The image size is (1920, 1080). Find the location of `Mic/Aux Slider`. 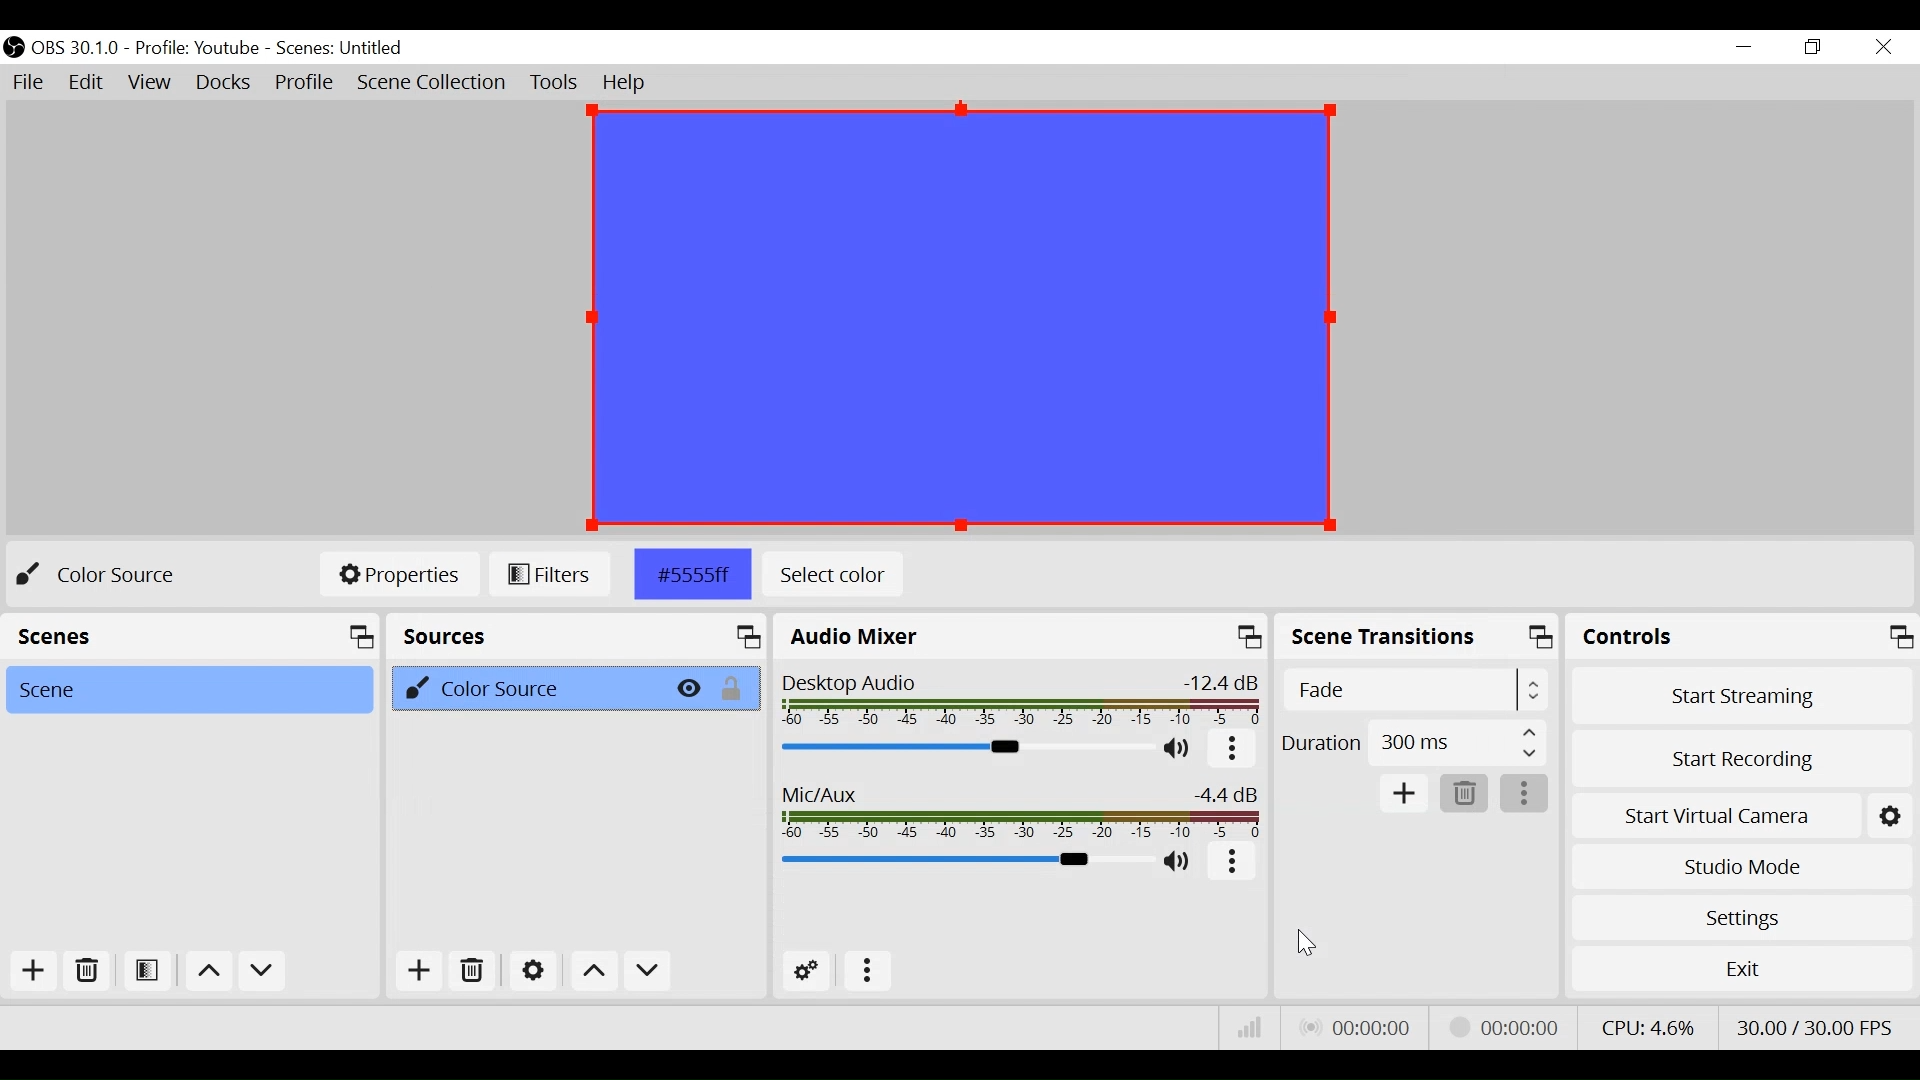

Mic/Aux Slider is located at coordinates (1024, 814).